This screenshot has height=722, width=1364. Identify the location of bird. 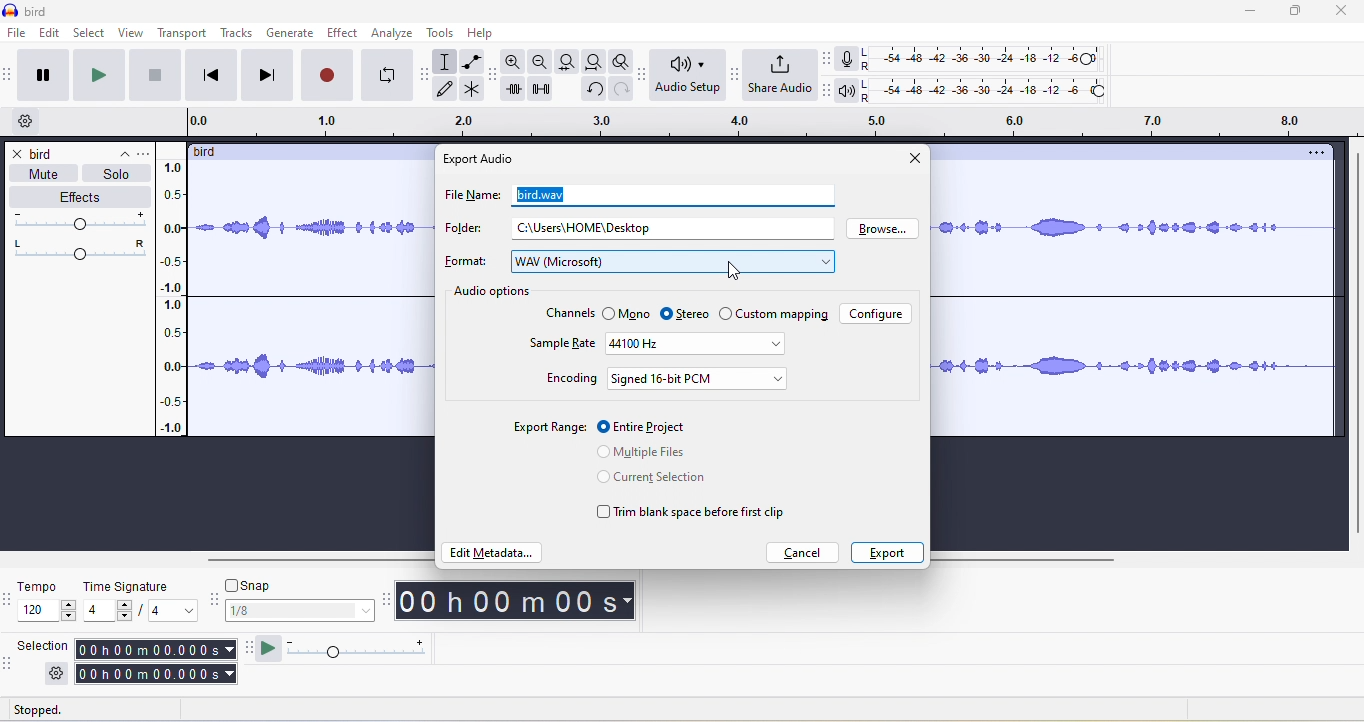
(213, 152).